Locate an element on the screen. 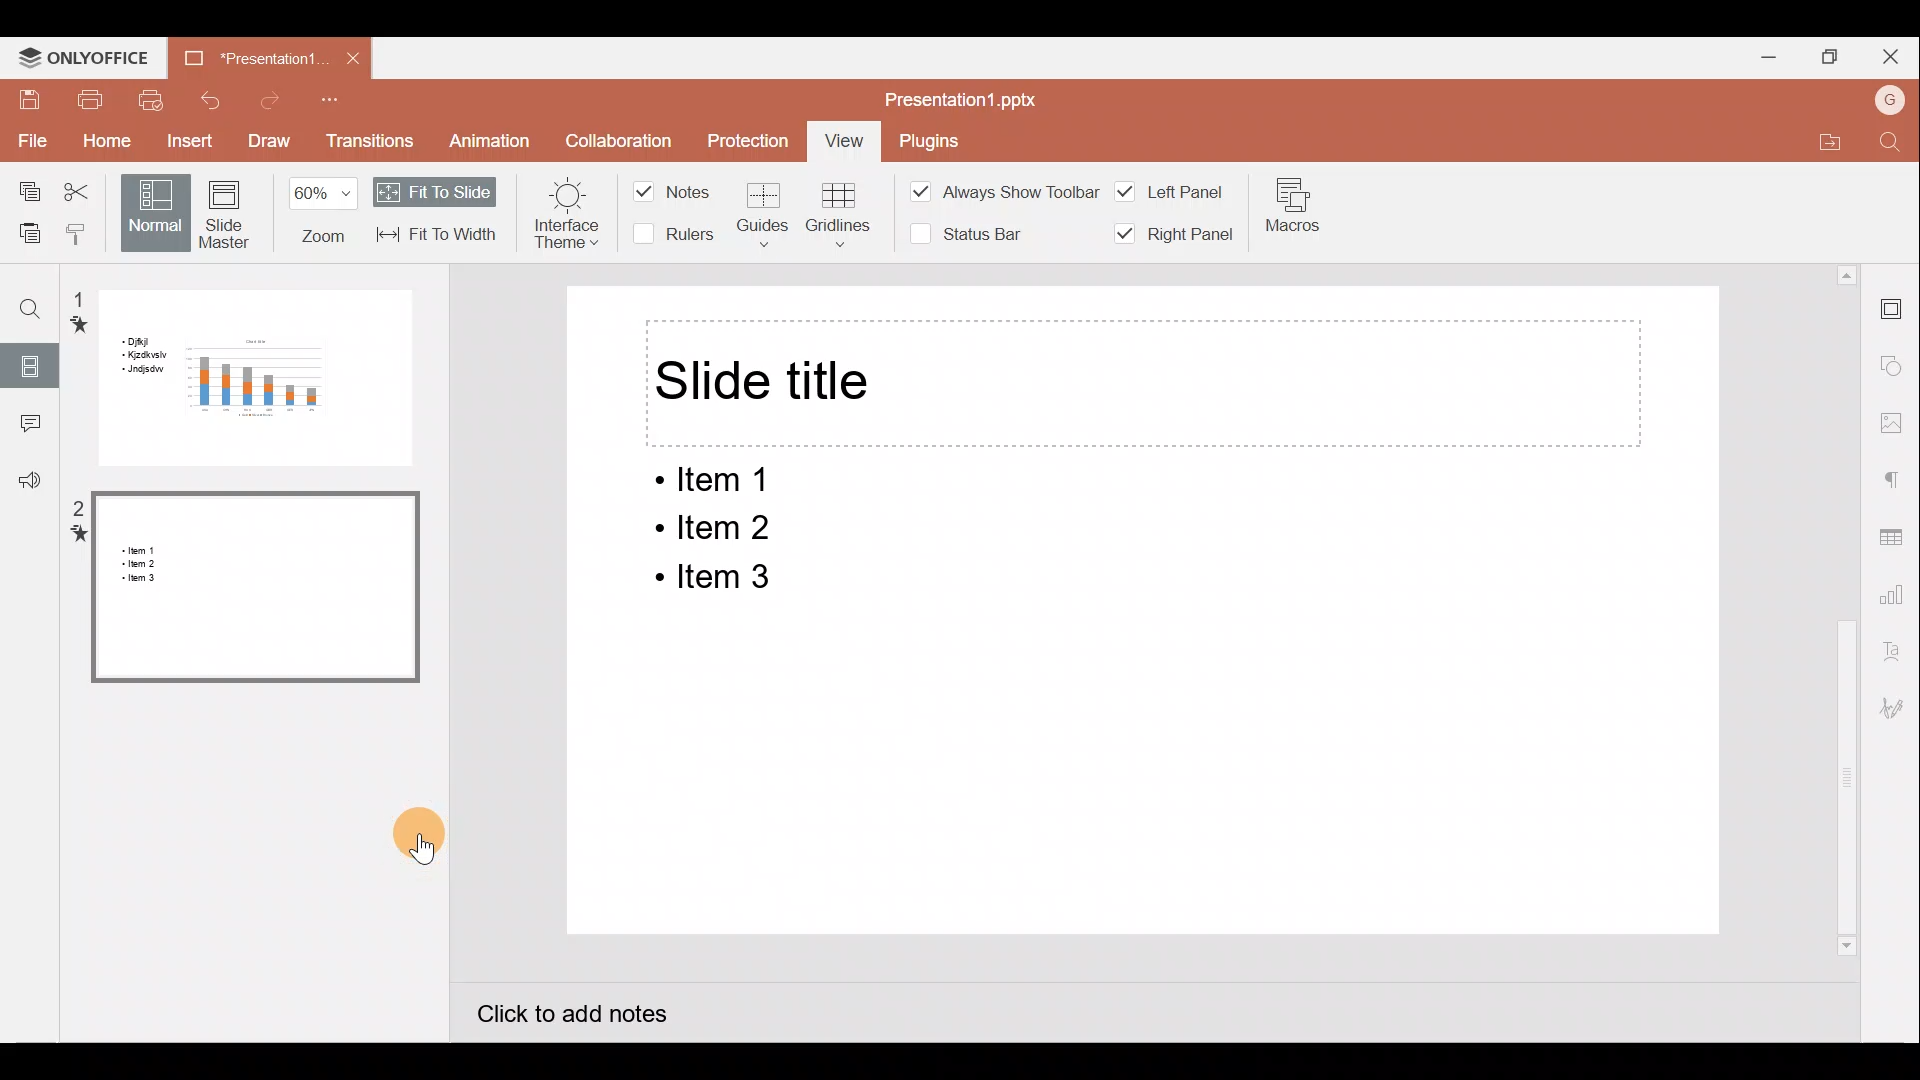 The image size is (1920, 1080). Item 1 is located at coordinates (721, 482).